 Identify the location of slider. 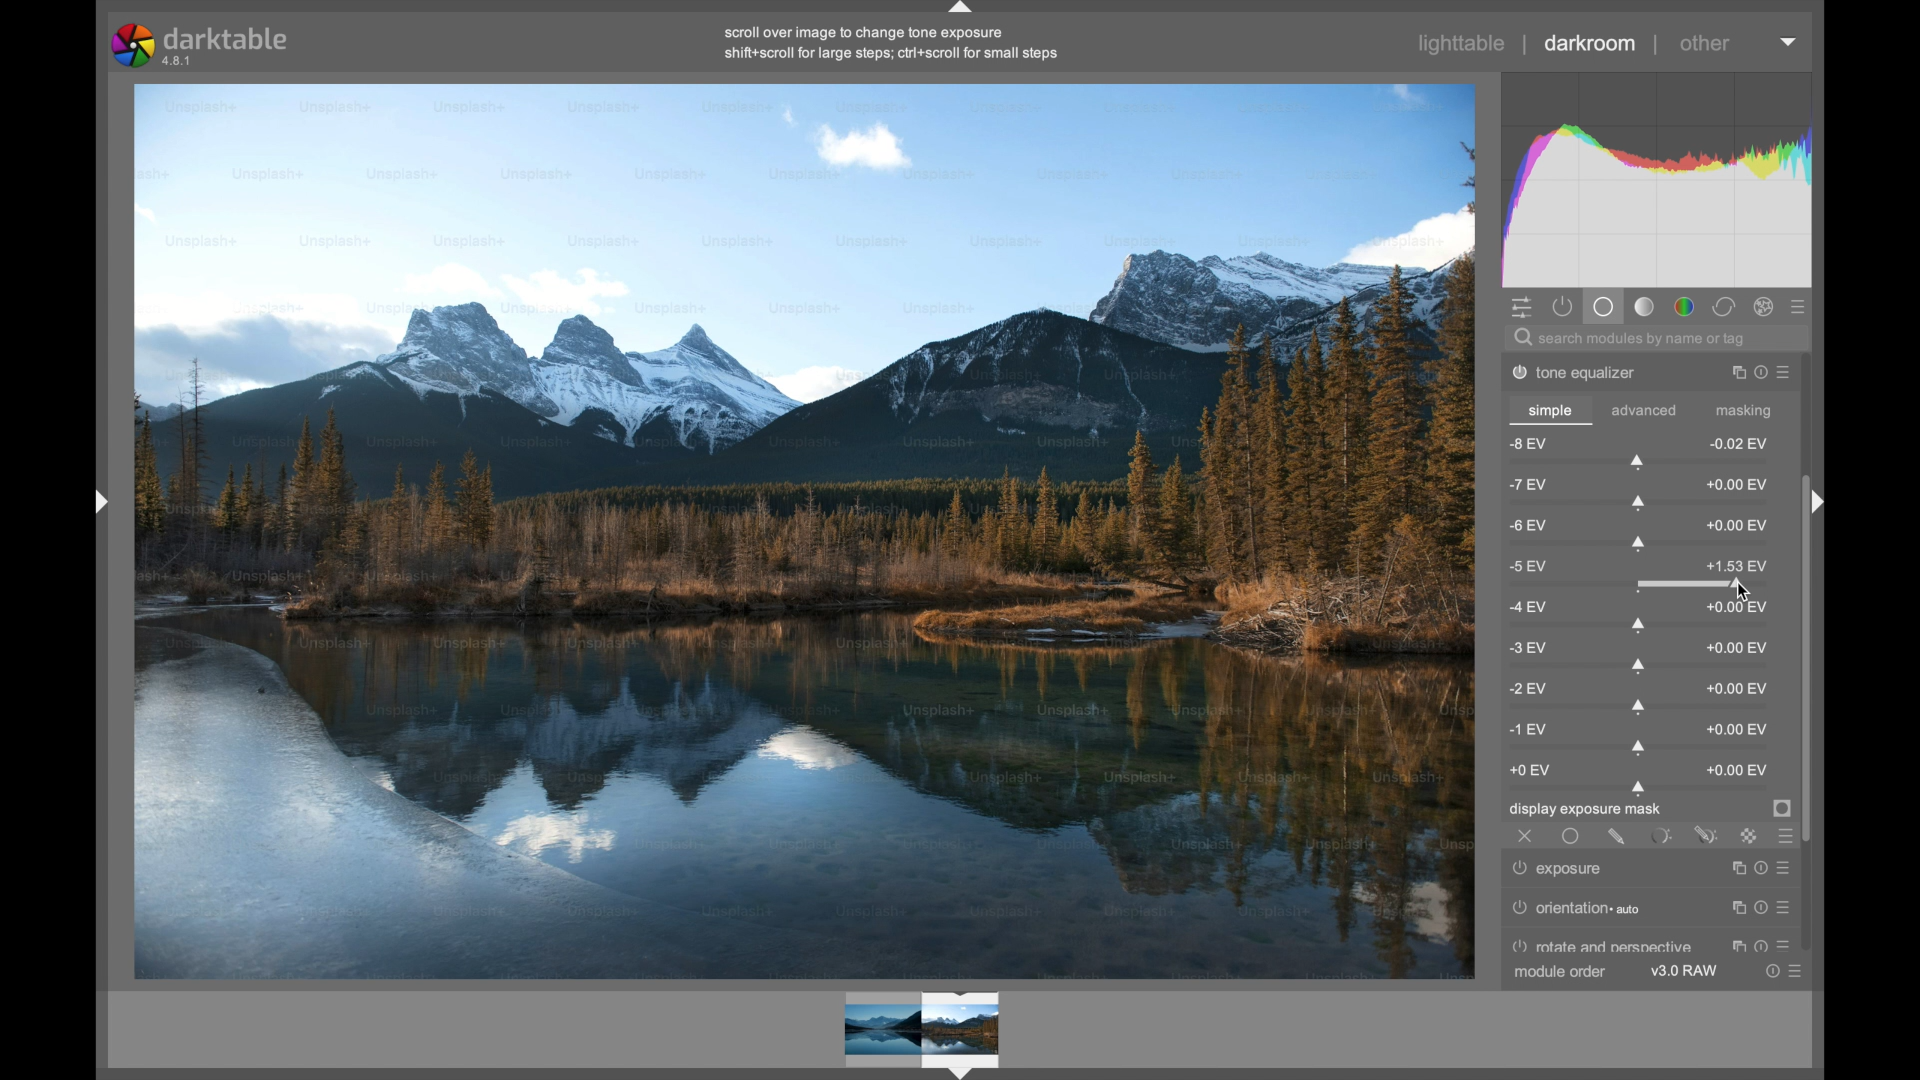
(1637, 624).